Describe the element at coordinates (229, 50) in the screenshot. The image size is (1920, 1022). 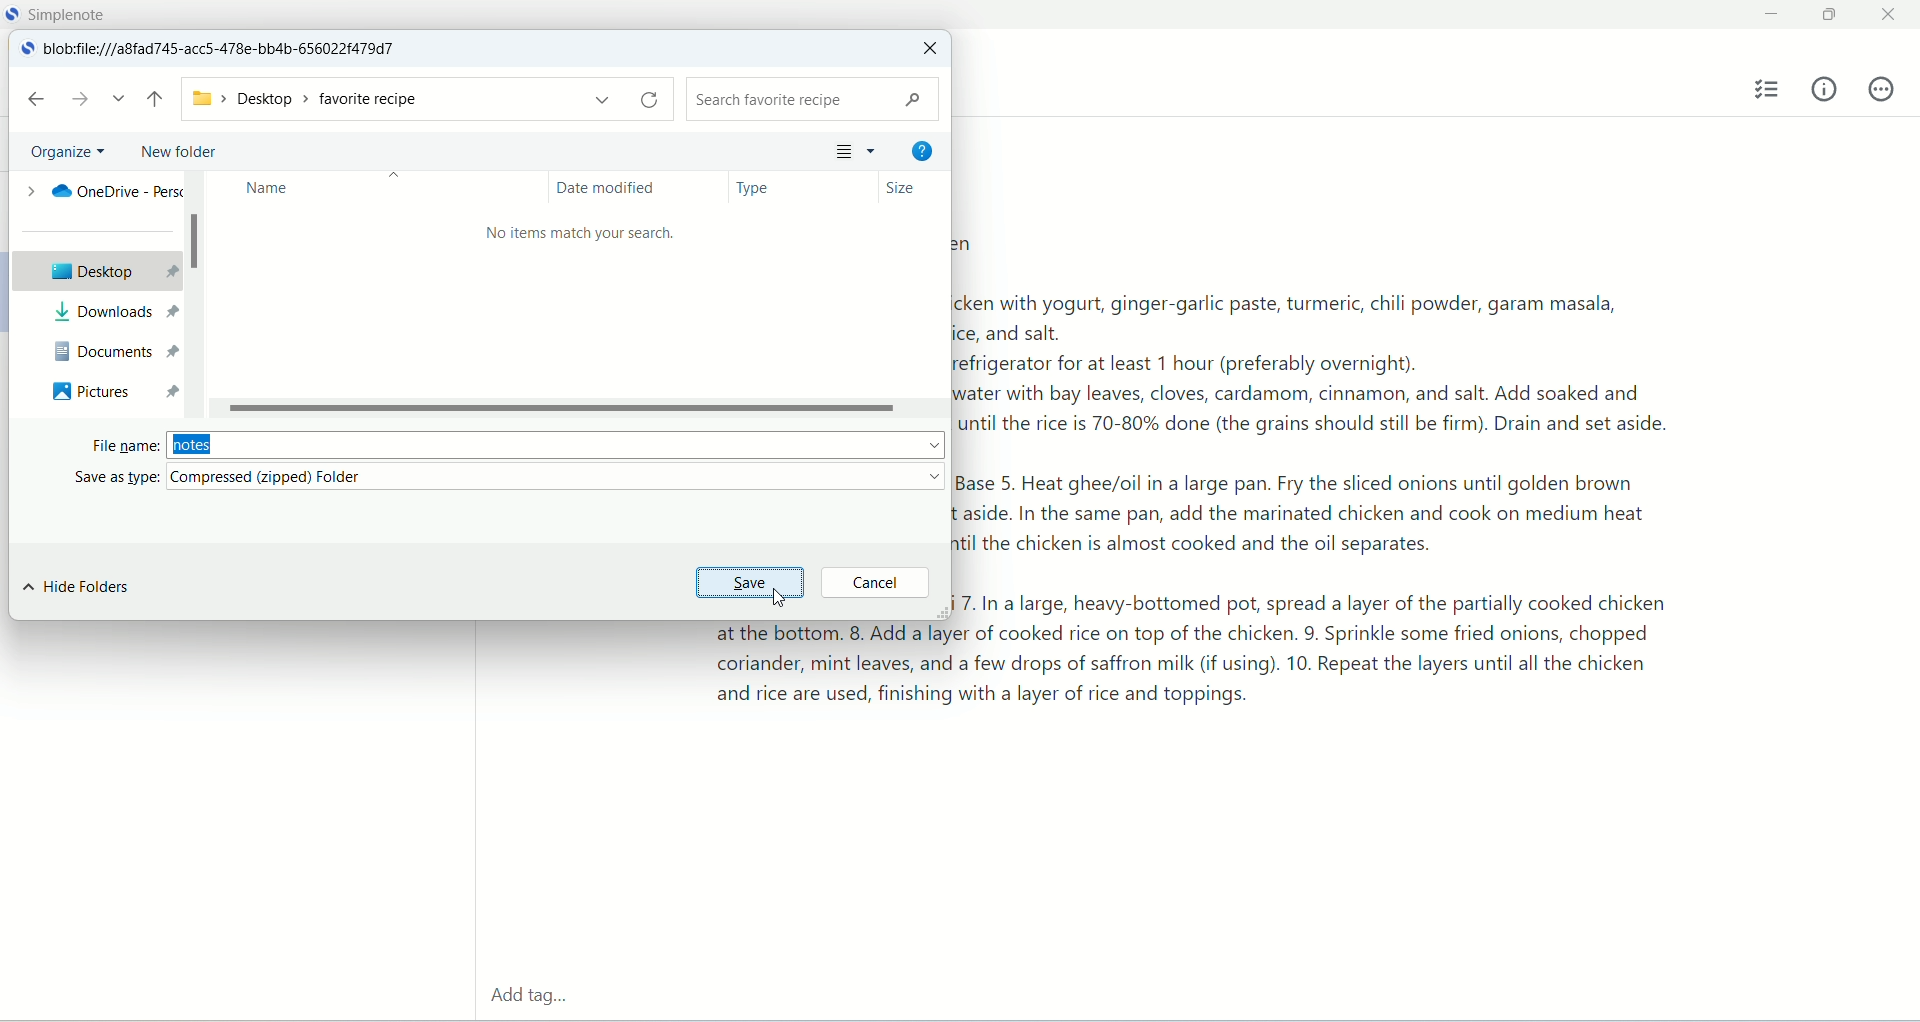
I see `location` at that location.